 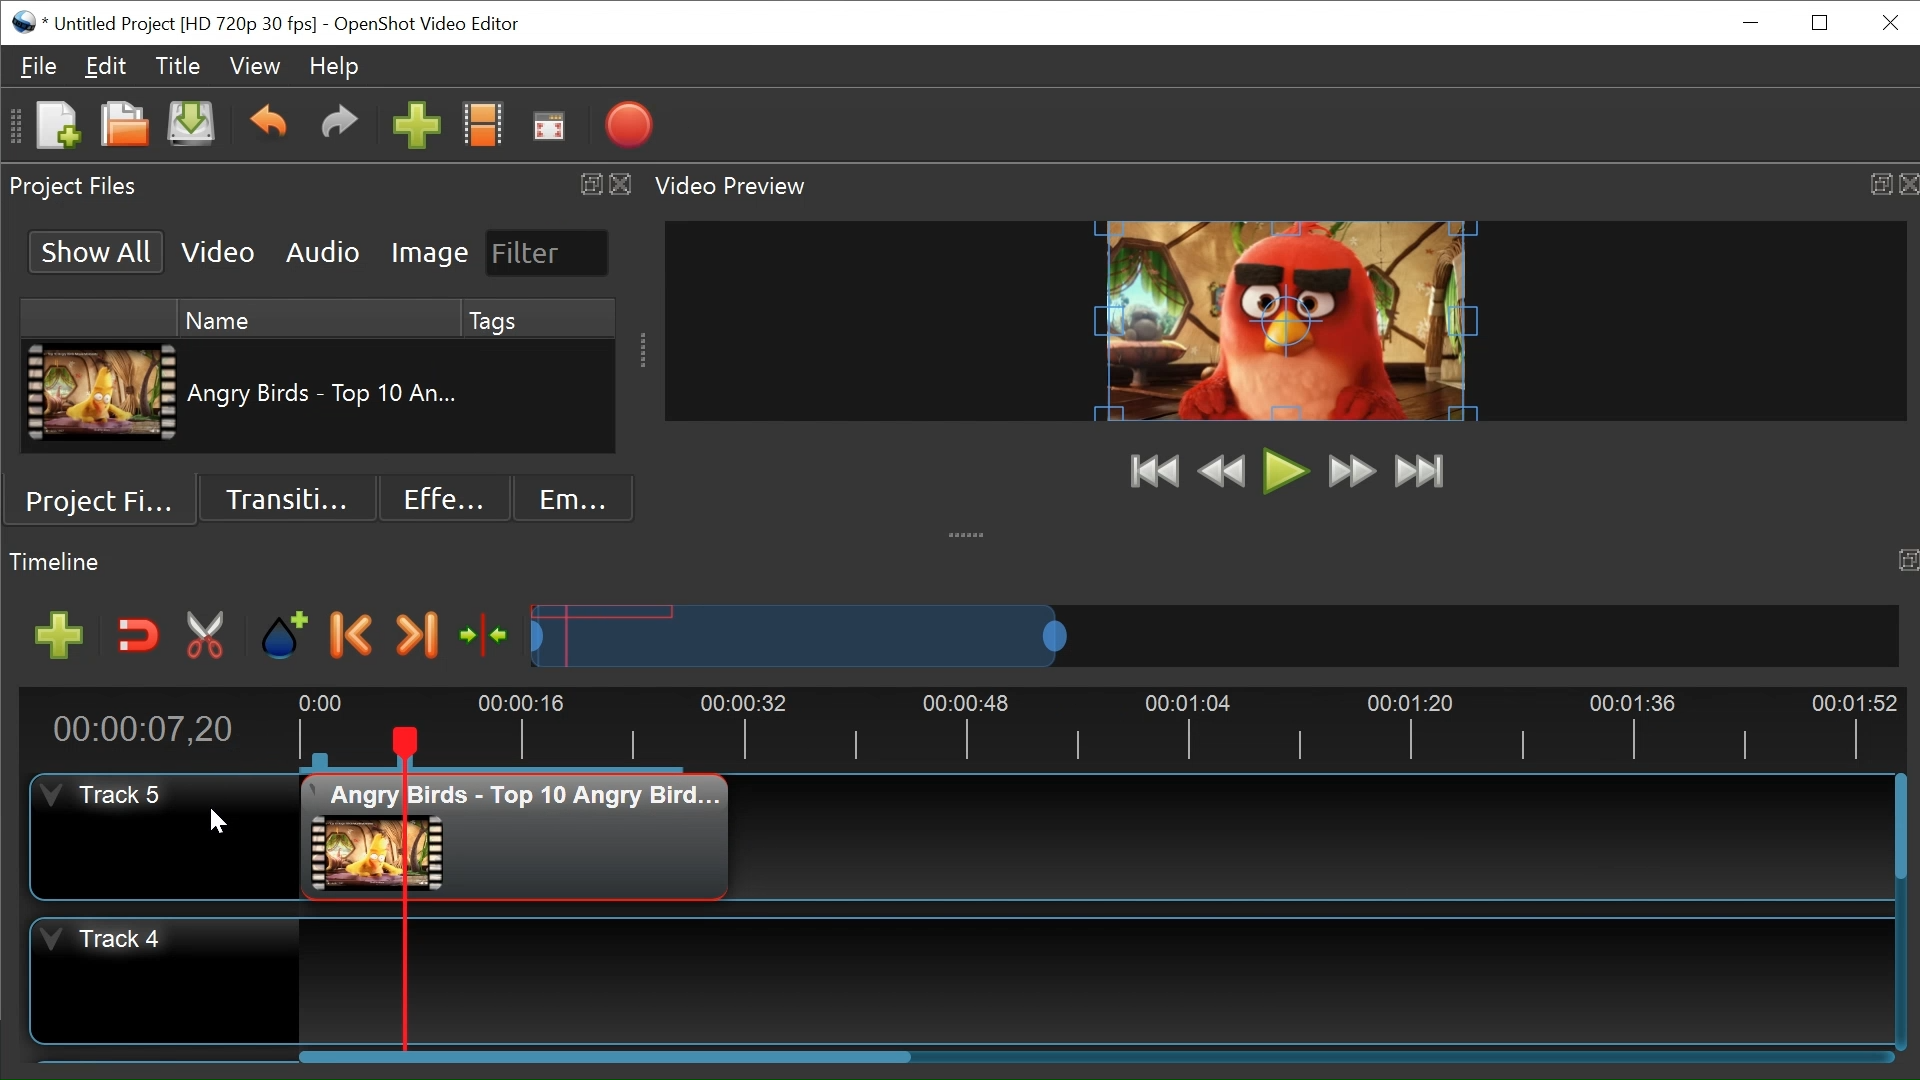 I want to click on Restore, so click(x=1819, y=25).